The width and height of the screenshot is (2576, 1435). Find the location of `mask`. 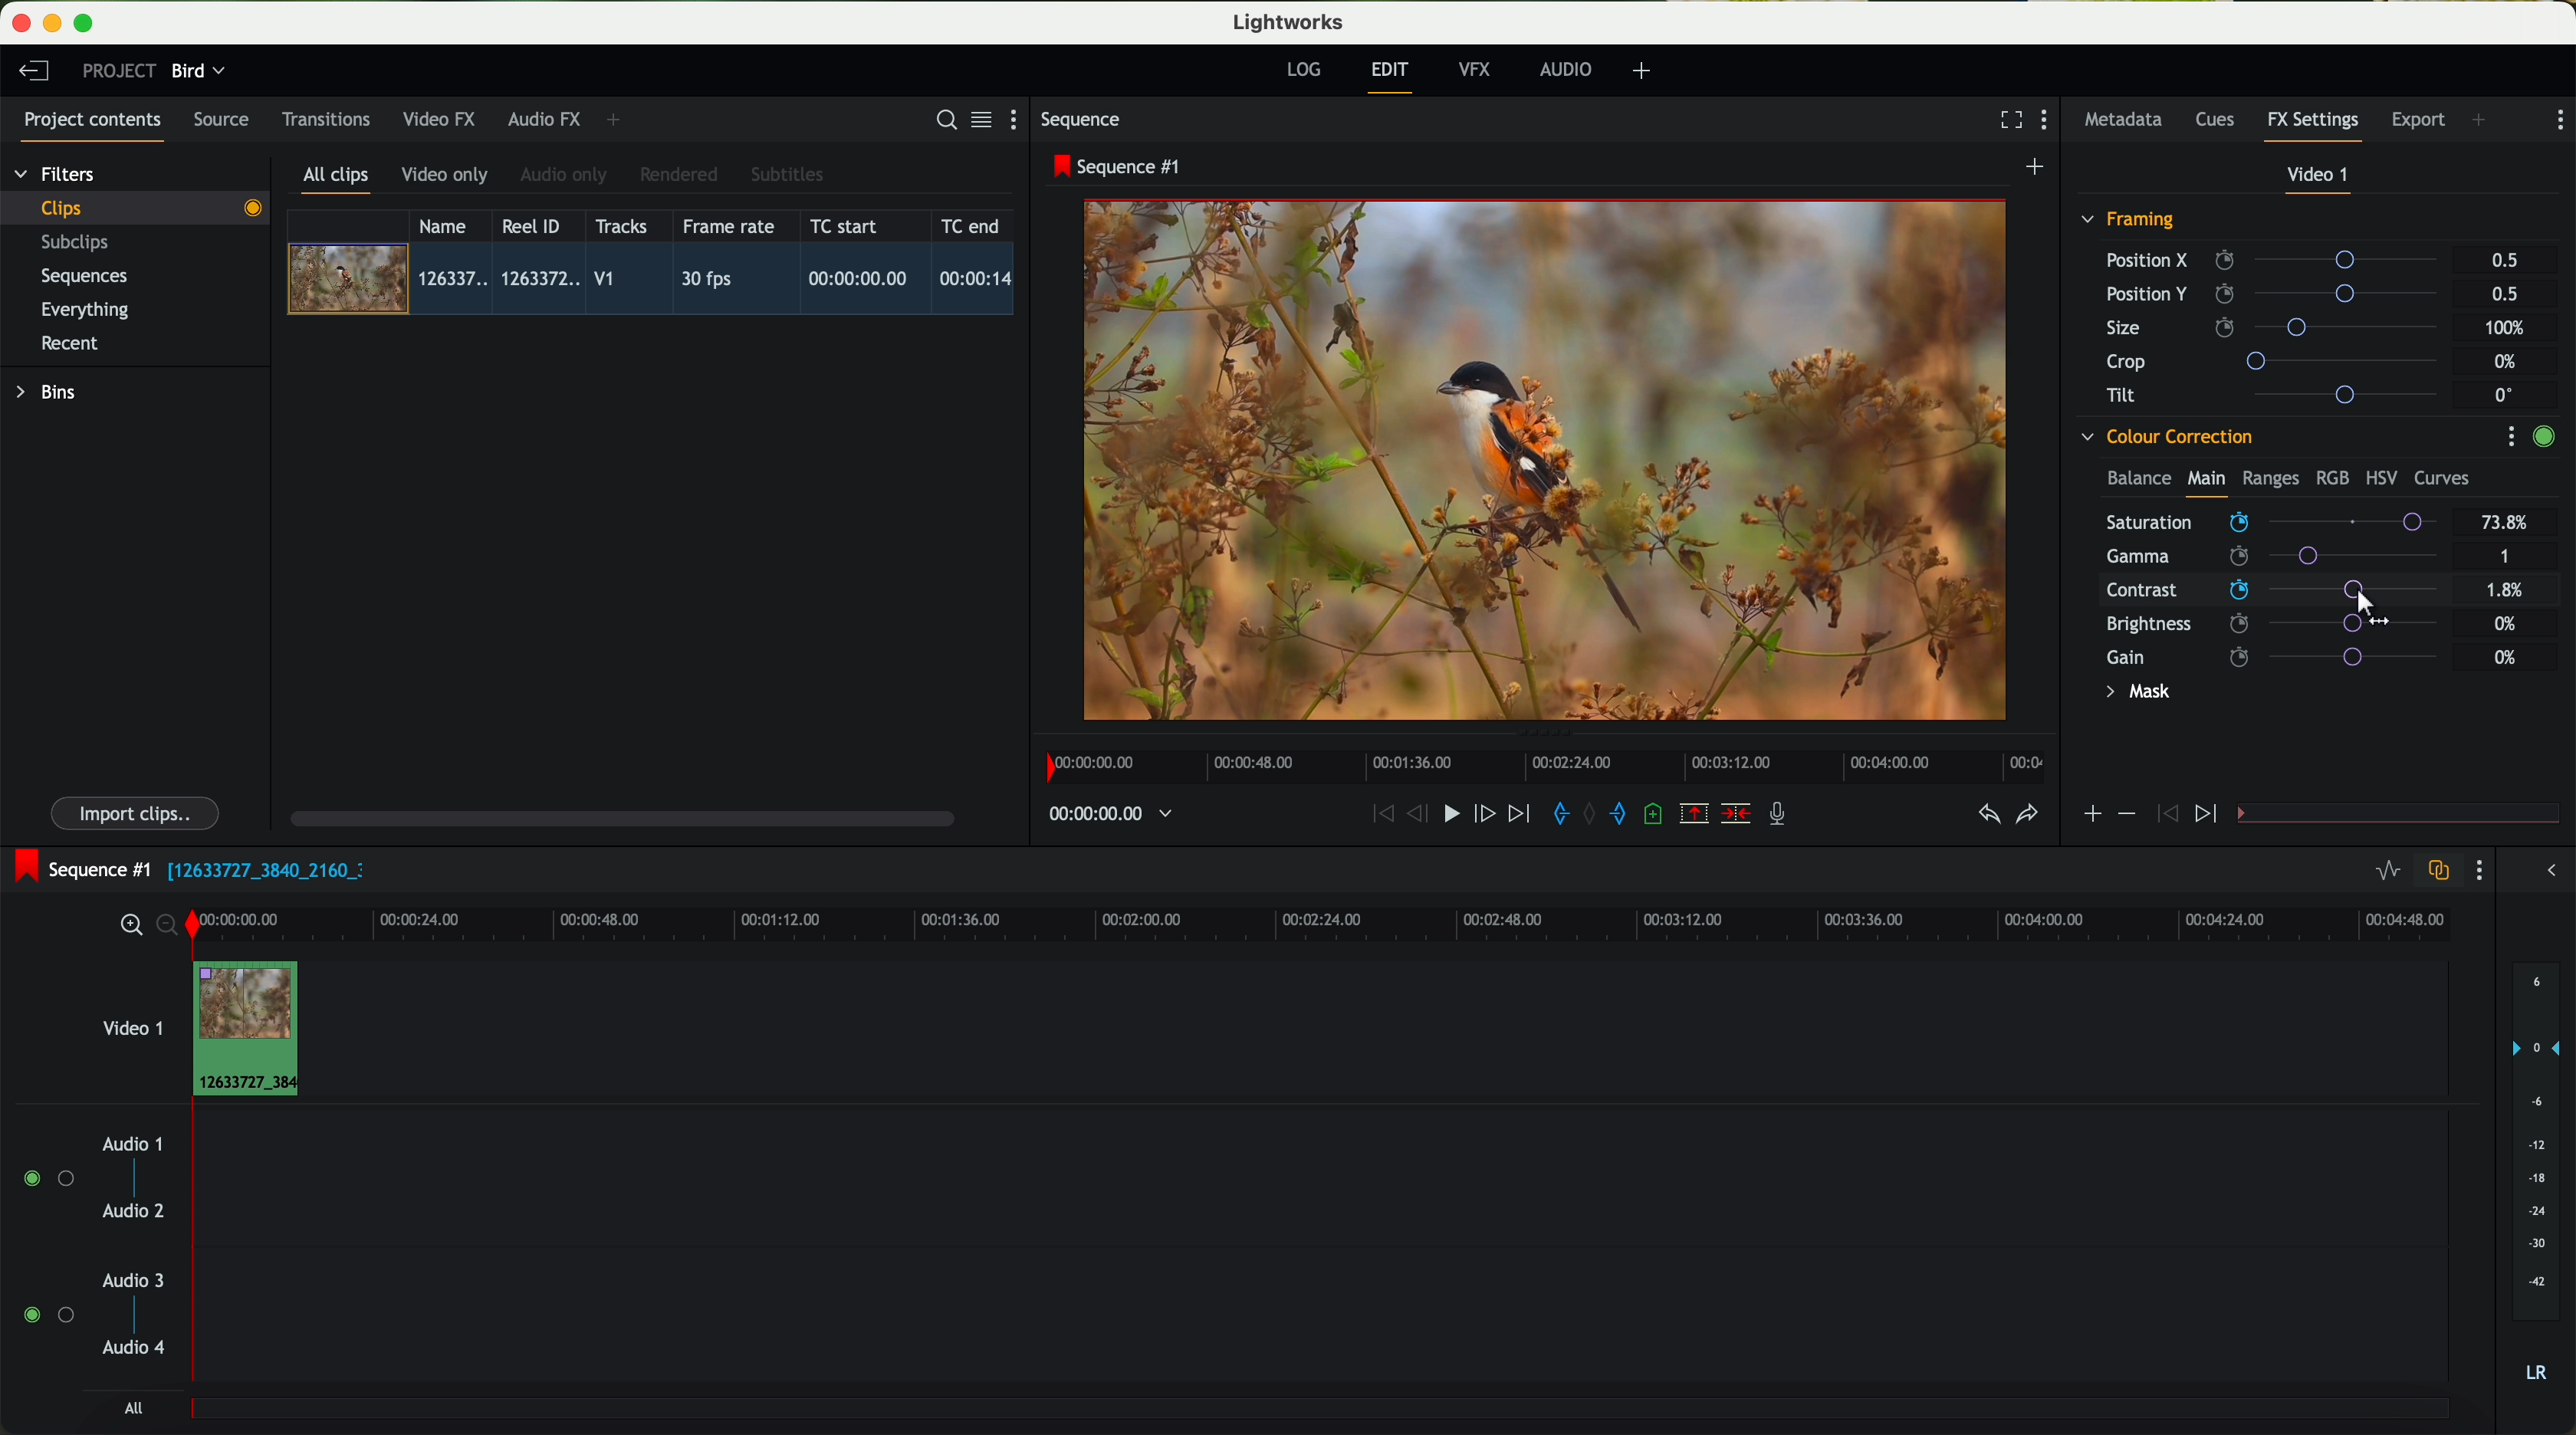

mask is located at coordinates (2134, 694).